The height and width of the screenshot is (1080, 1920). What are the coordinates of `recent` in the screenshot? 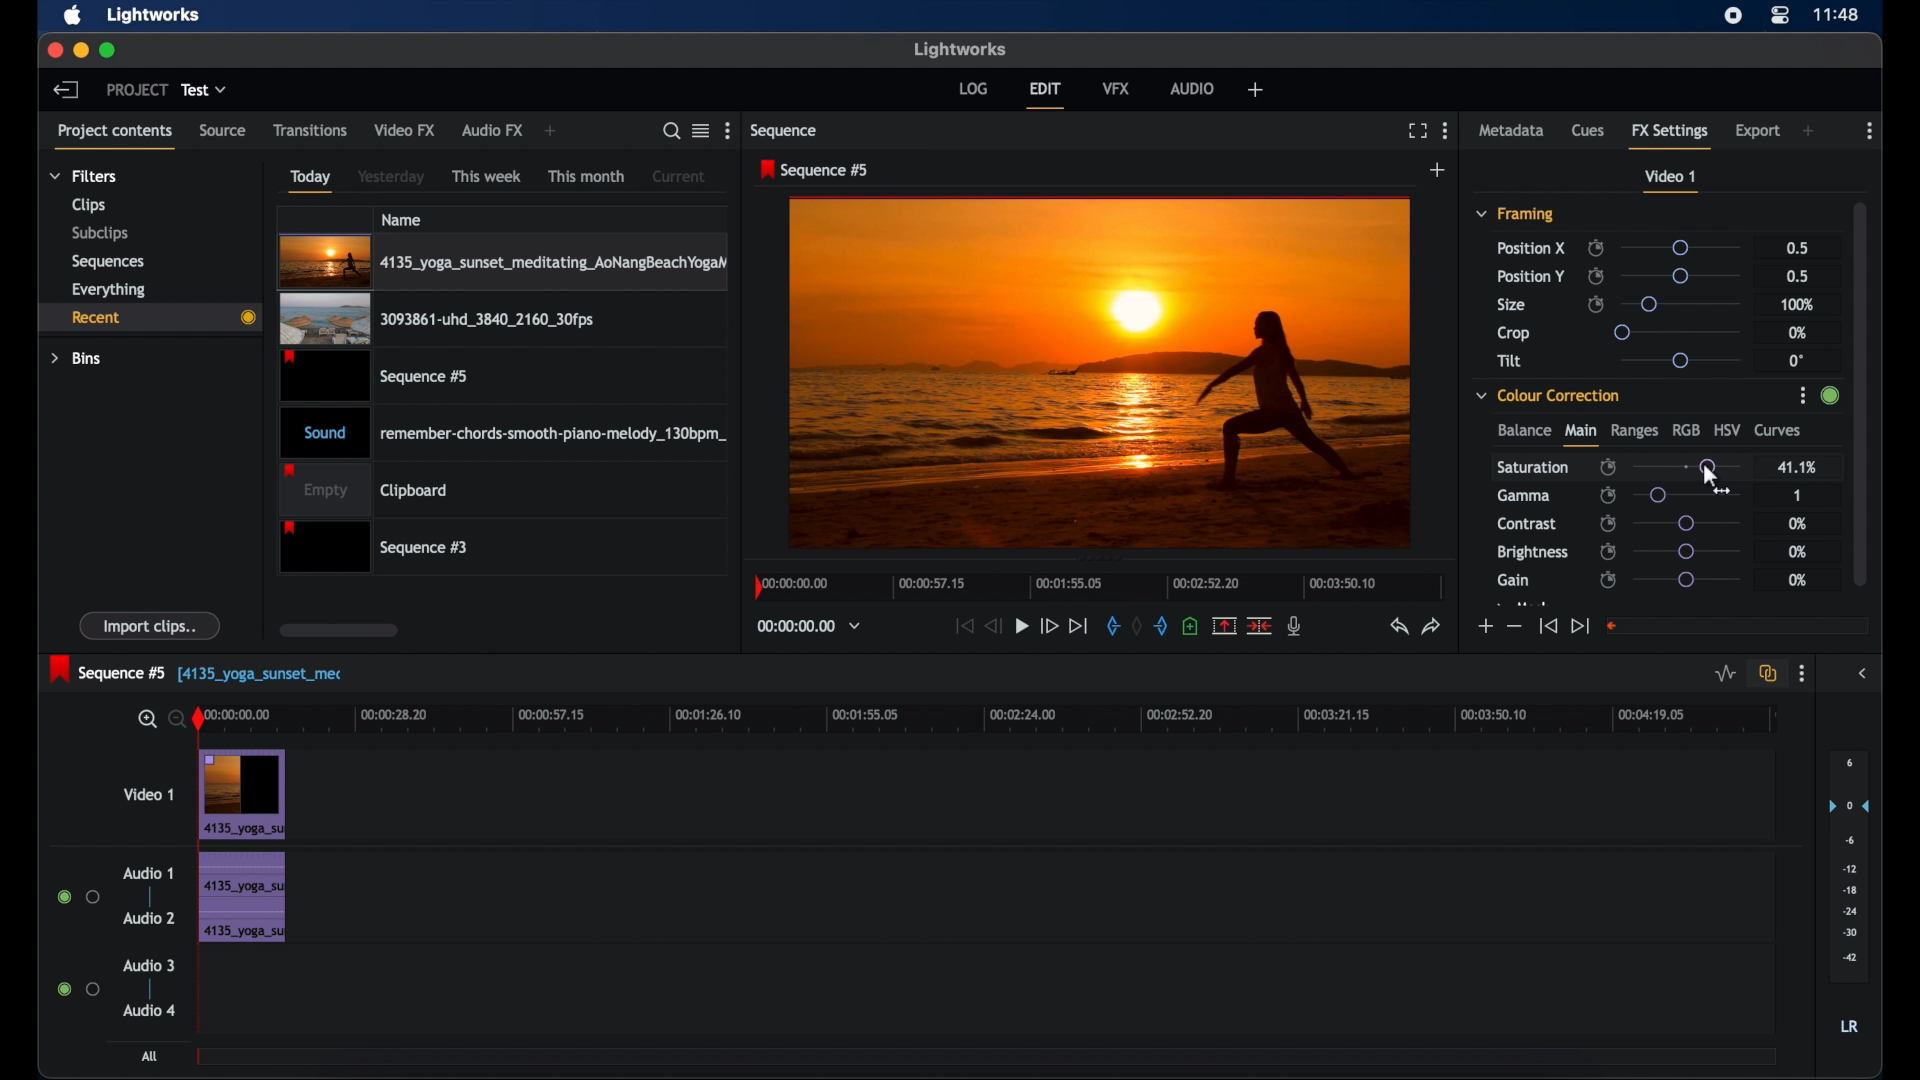 It's located at (149, 317).